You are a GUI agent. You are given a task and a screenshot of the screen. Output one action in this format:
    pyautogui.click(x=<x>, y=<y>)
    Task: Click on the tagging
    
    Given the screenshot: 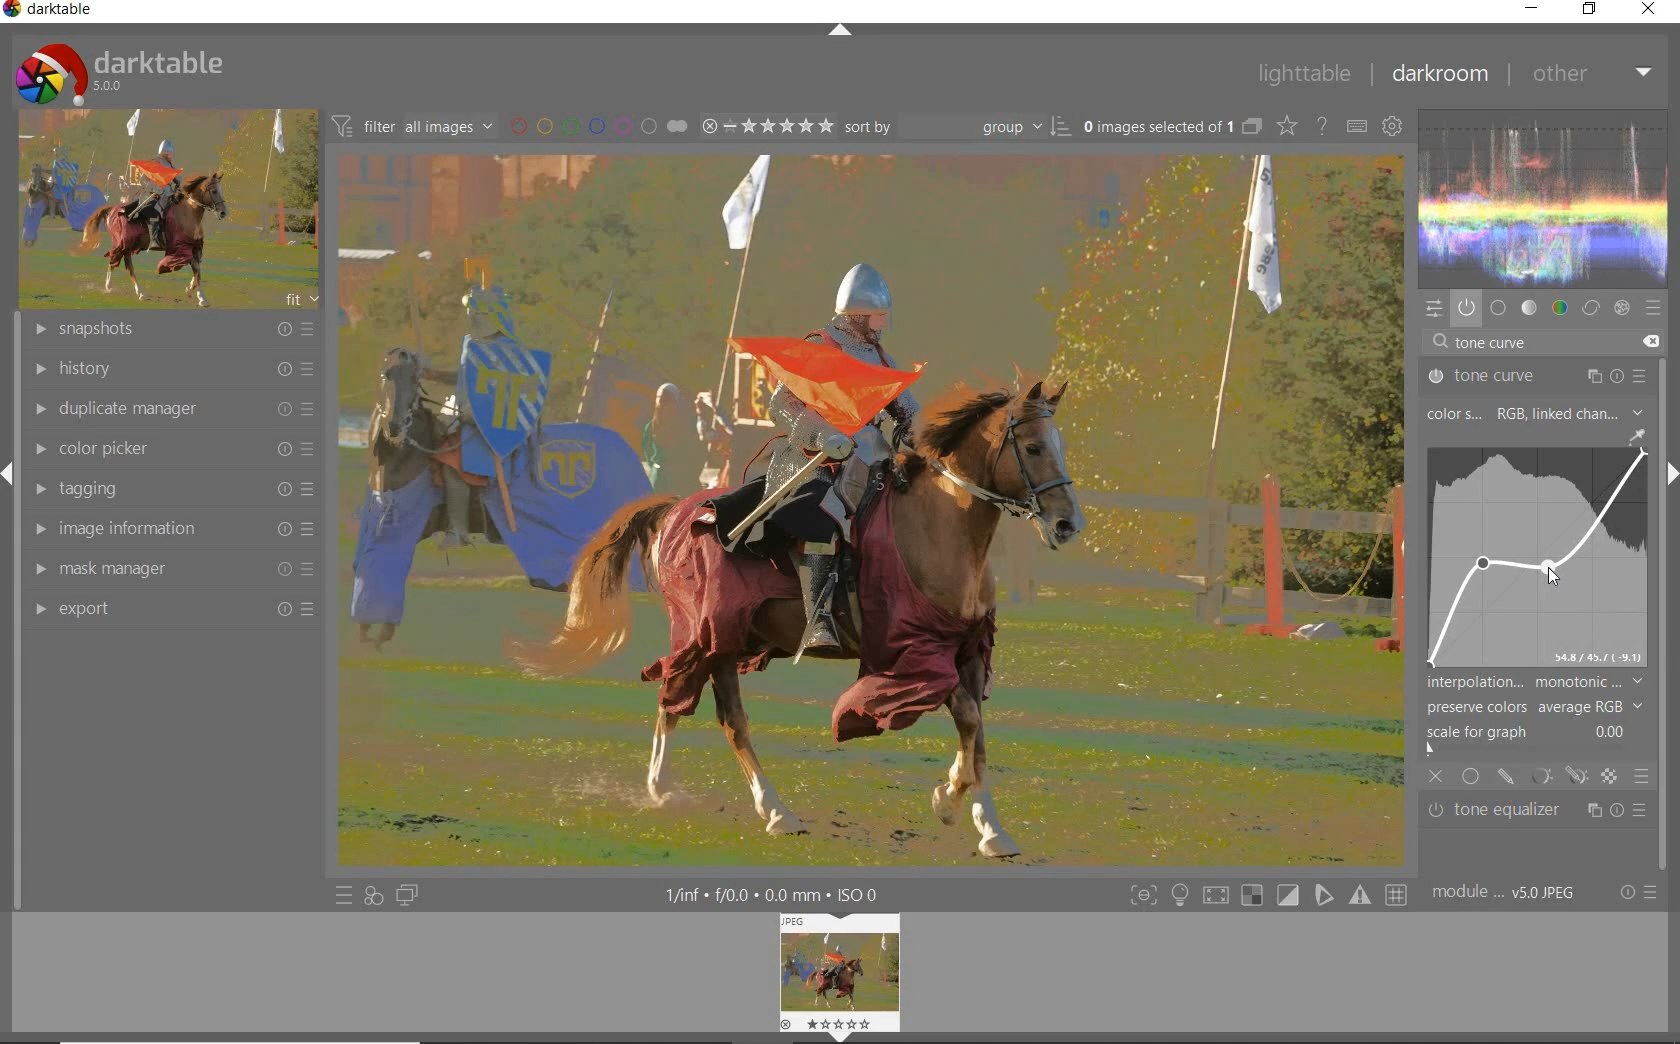 What is the action you would take?
    pyautogui.click(x=169, y=489)
    